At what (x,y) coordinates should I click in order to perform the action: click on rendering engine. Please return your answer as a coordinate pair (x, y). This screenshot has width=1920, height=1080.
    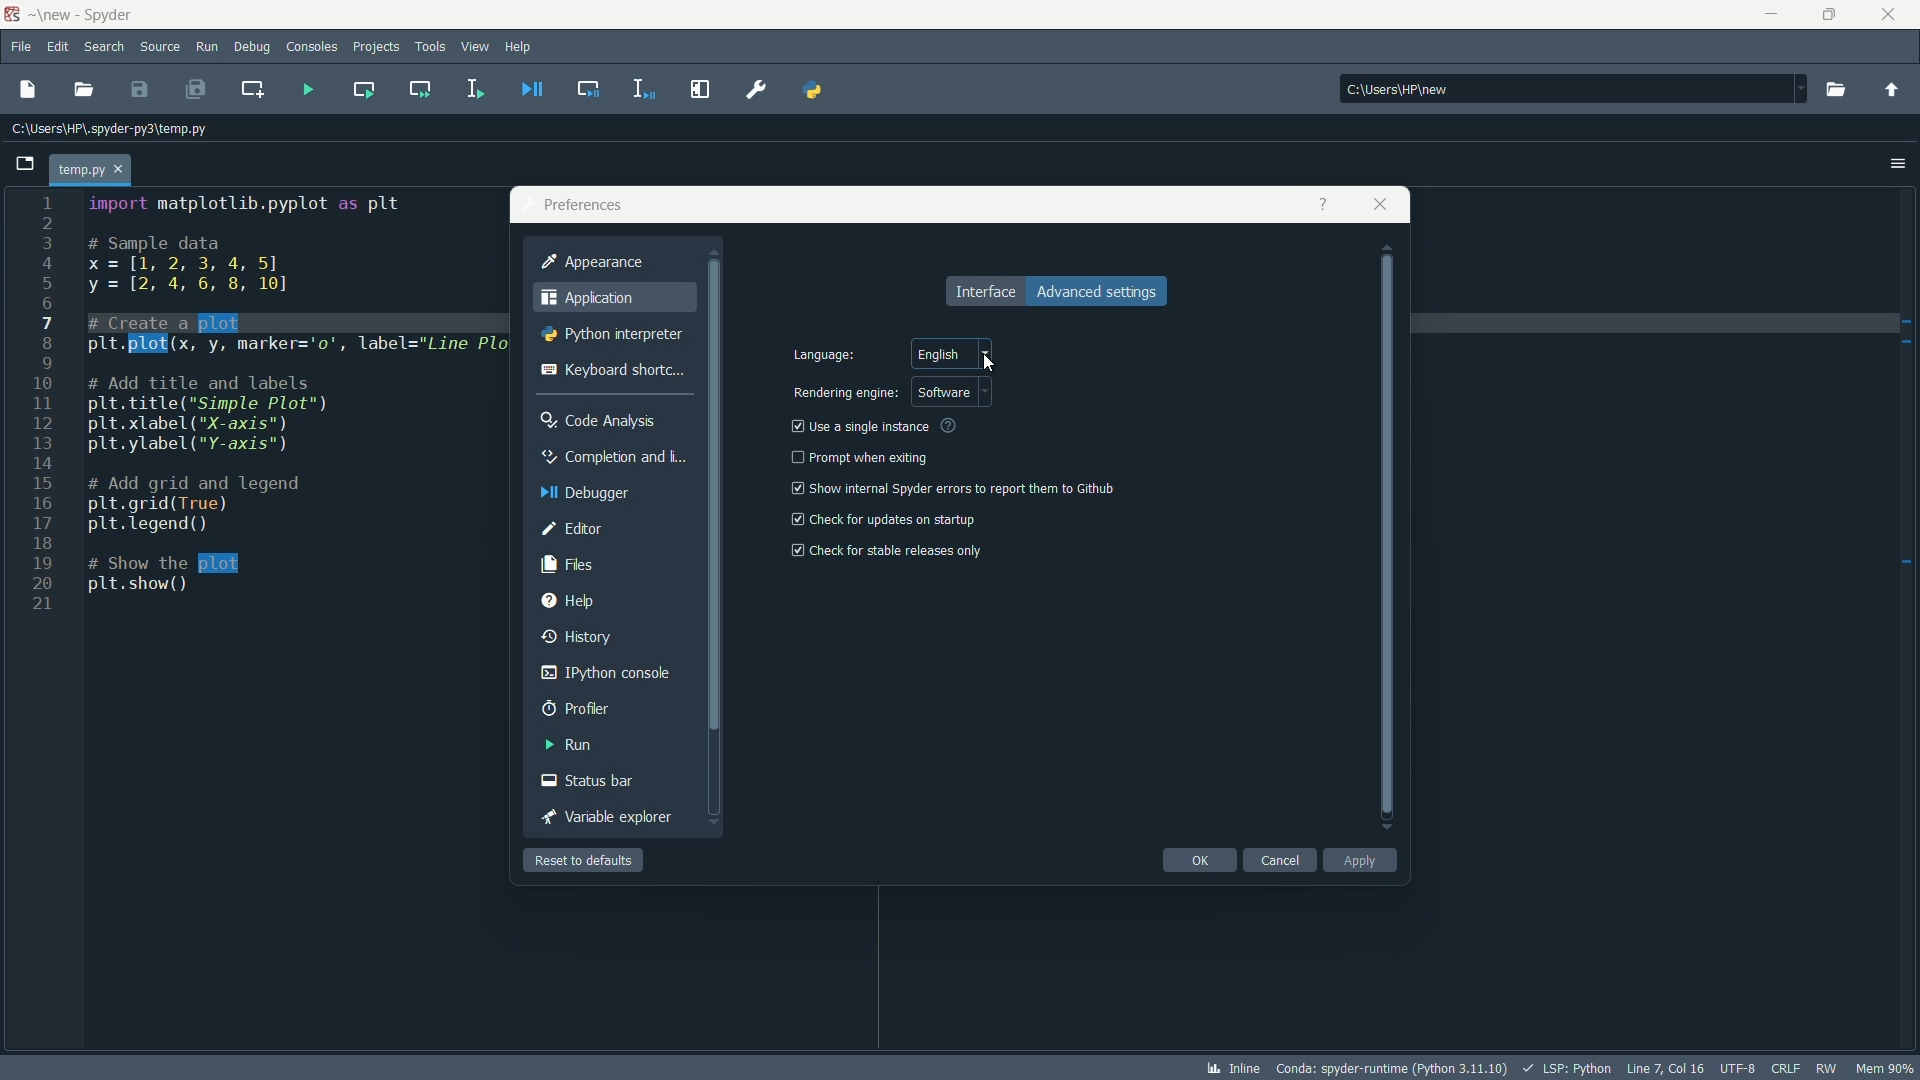
    Looking at the image, I should click on (844, 393).